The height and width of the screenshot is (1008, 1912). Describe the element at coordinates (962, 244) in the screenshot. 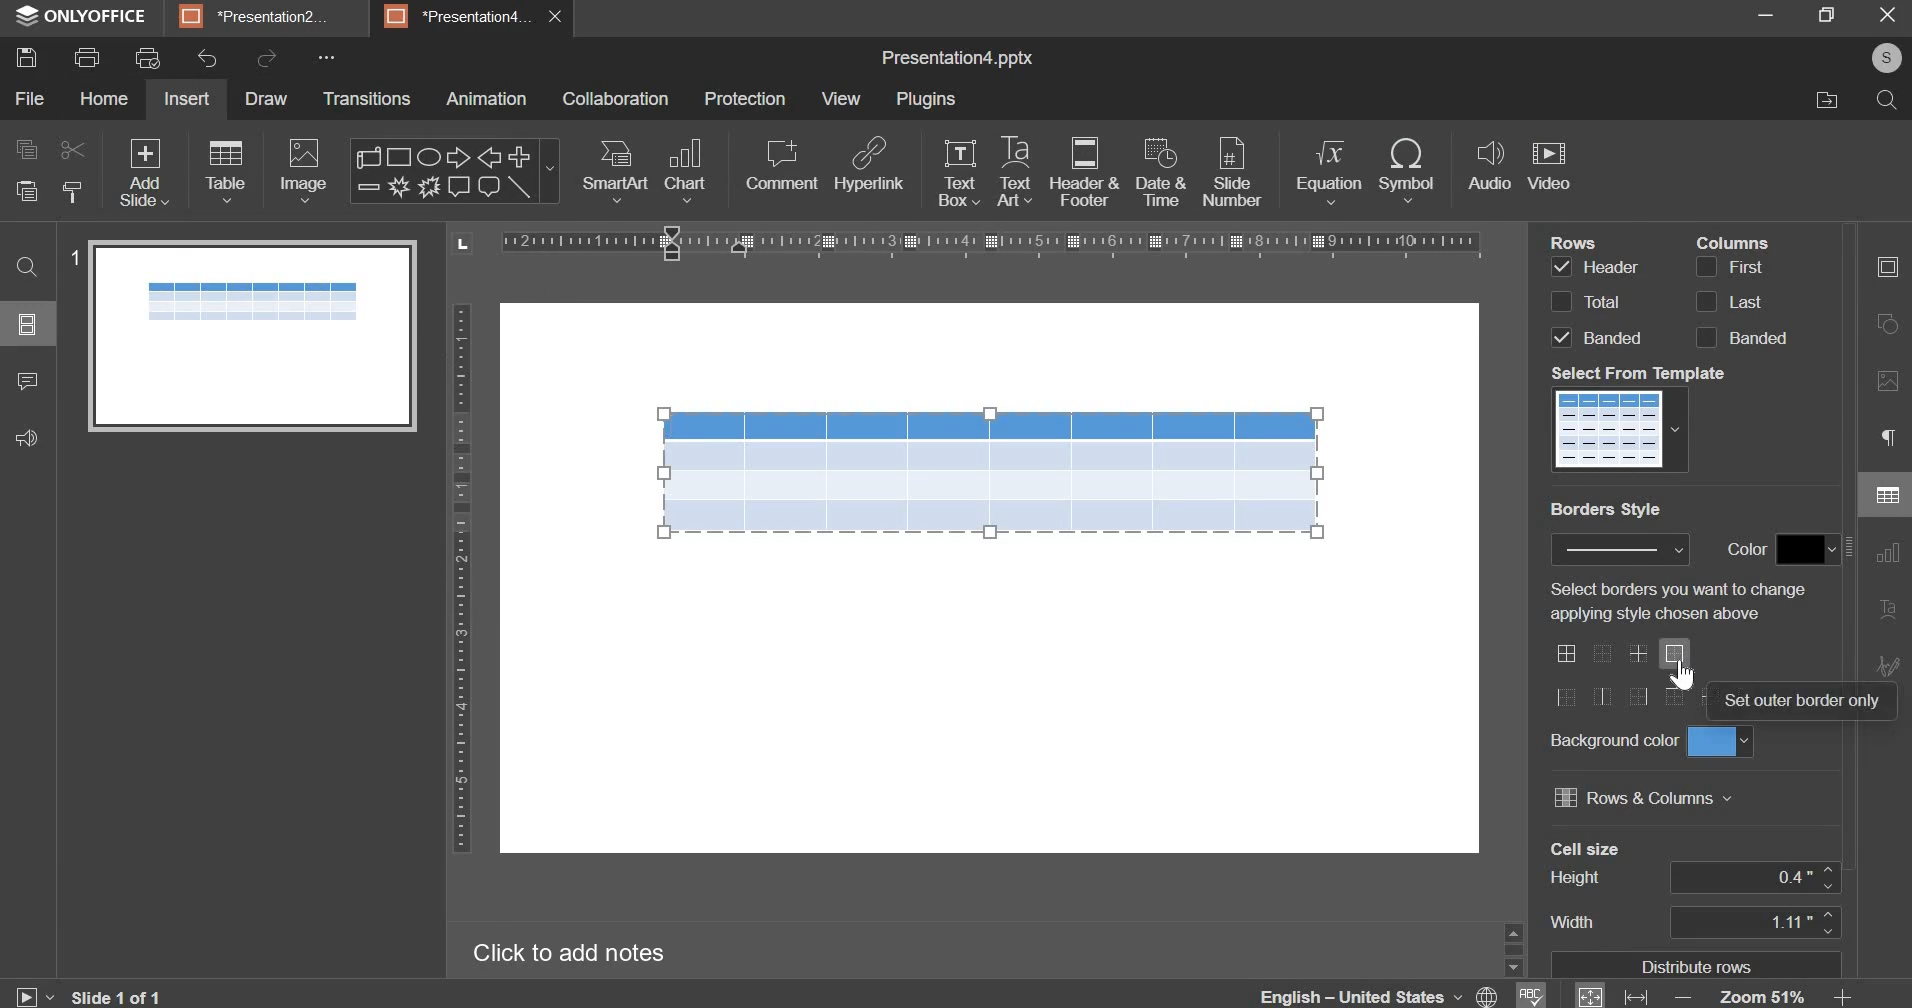

I see `vertical scale` at that location.